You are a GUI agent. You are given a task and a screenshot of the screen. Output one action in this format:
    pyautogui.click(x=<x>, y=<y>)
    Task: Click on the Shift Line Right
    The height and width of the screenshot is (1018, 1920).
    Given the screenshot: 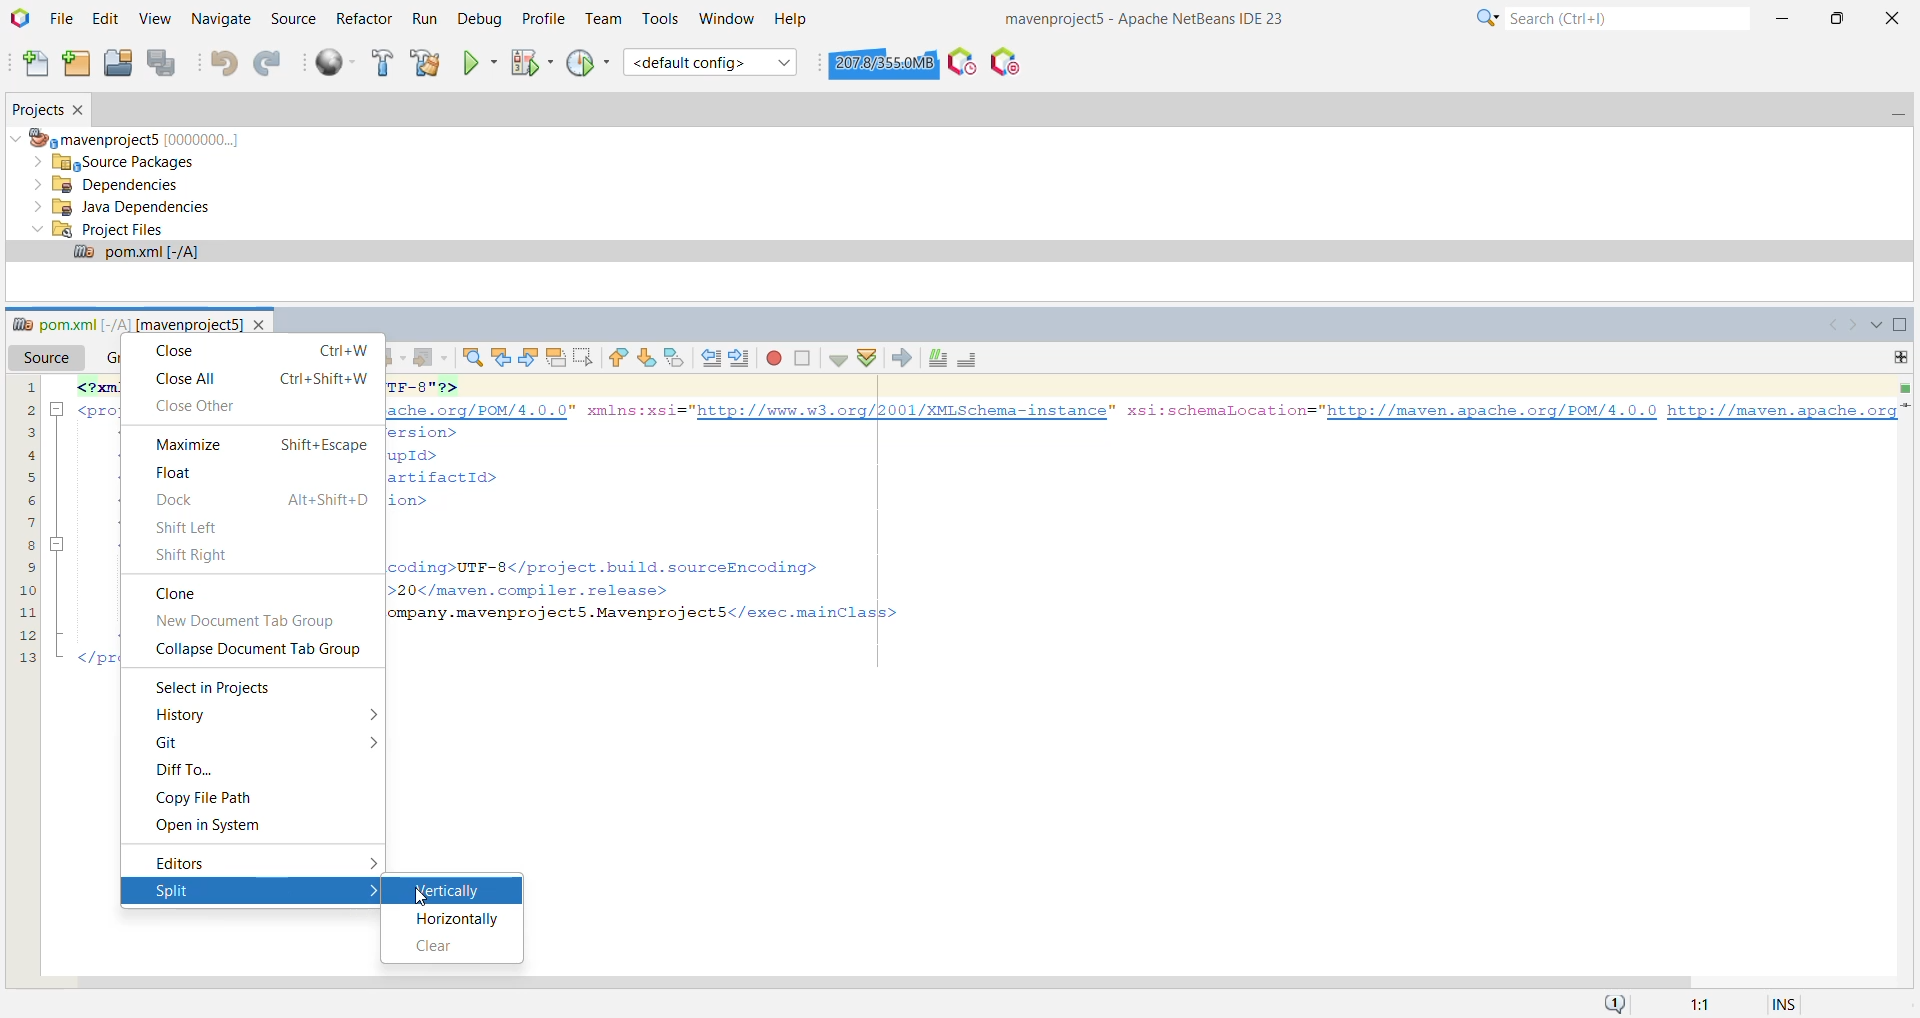 What is the action you would take?
    pyautogui.click(x=739, y=359)
    